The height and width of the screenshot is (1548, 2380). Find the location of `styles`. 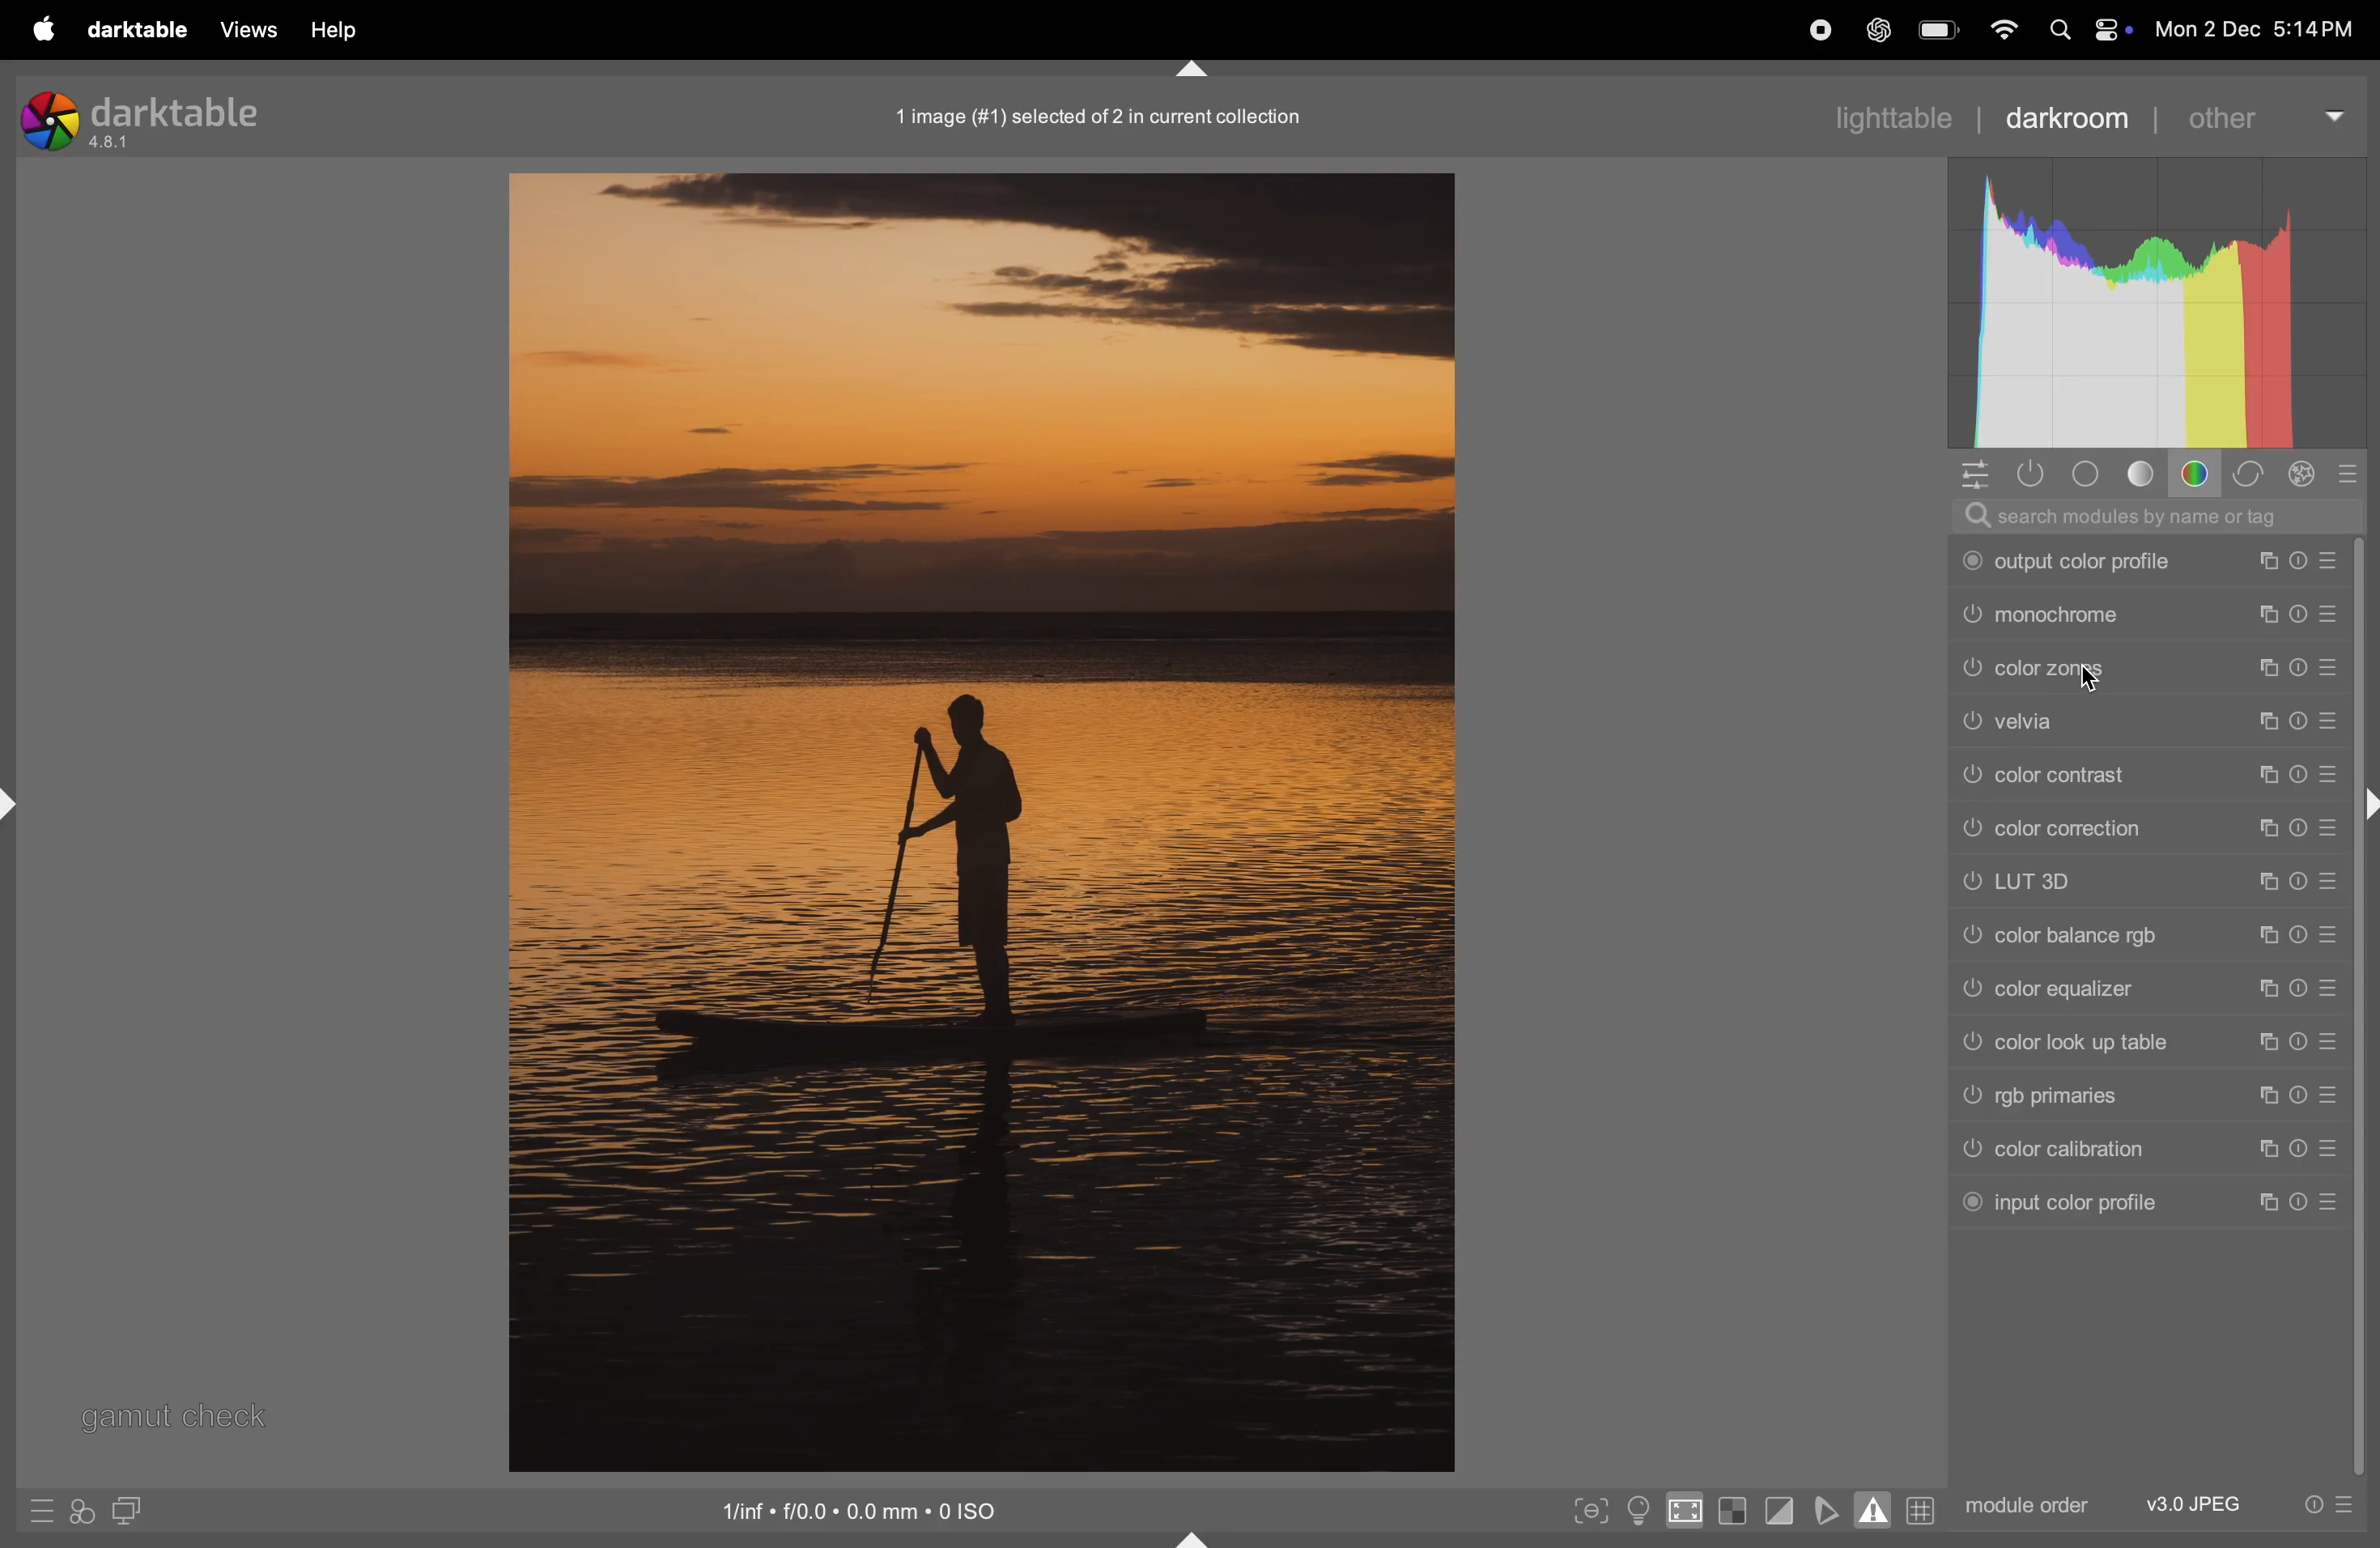

styles is located at coordinates (82, 1513).